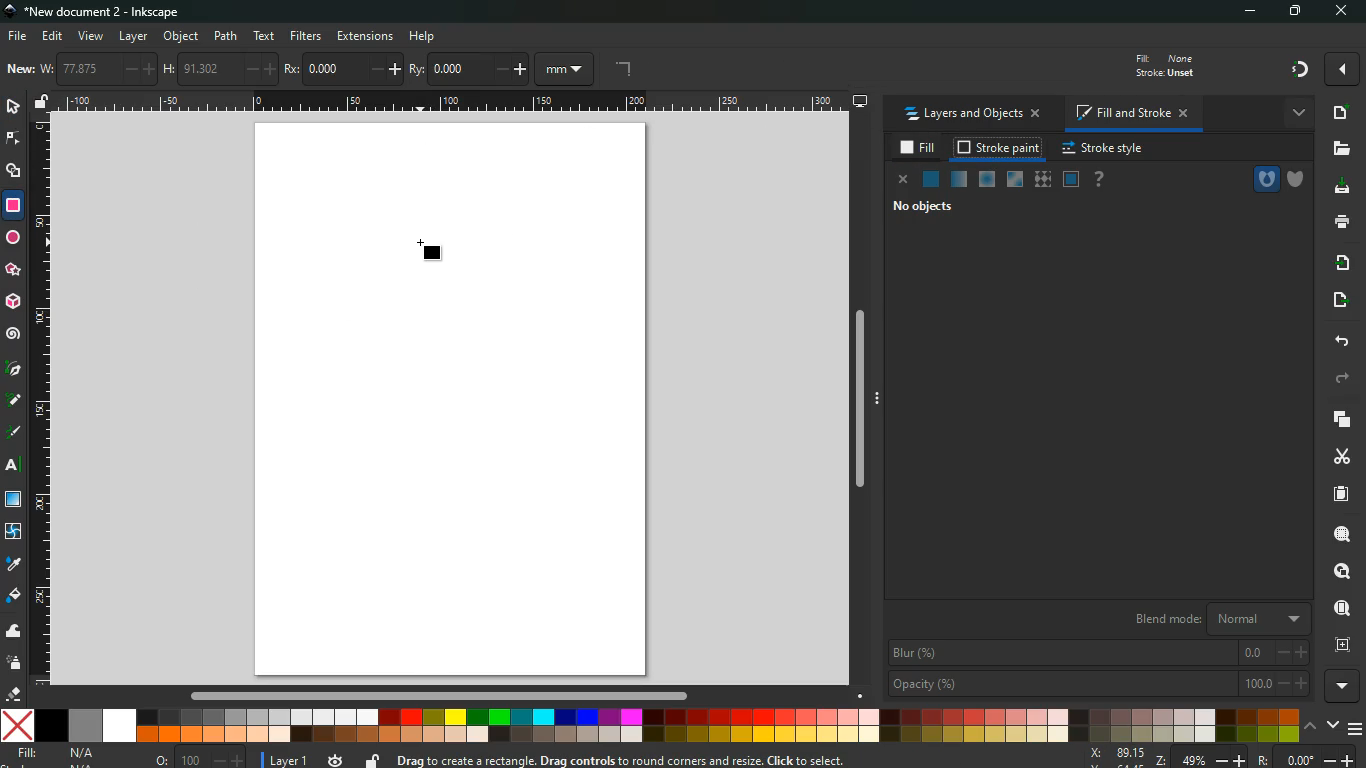  I want to click on more, so click(1295, 114).